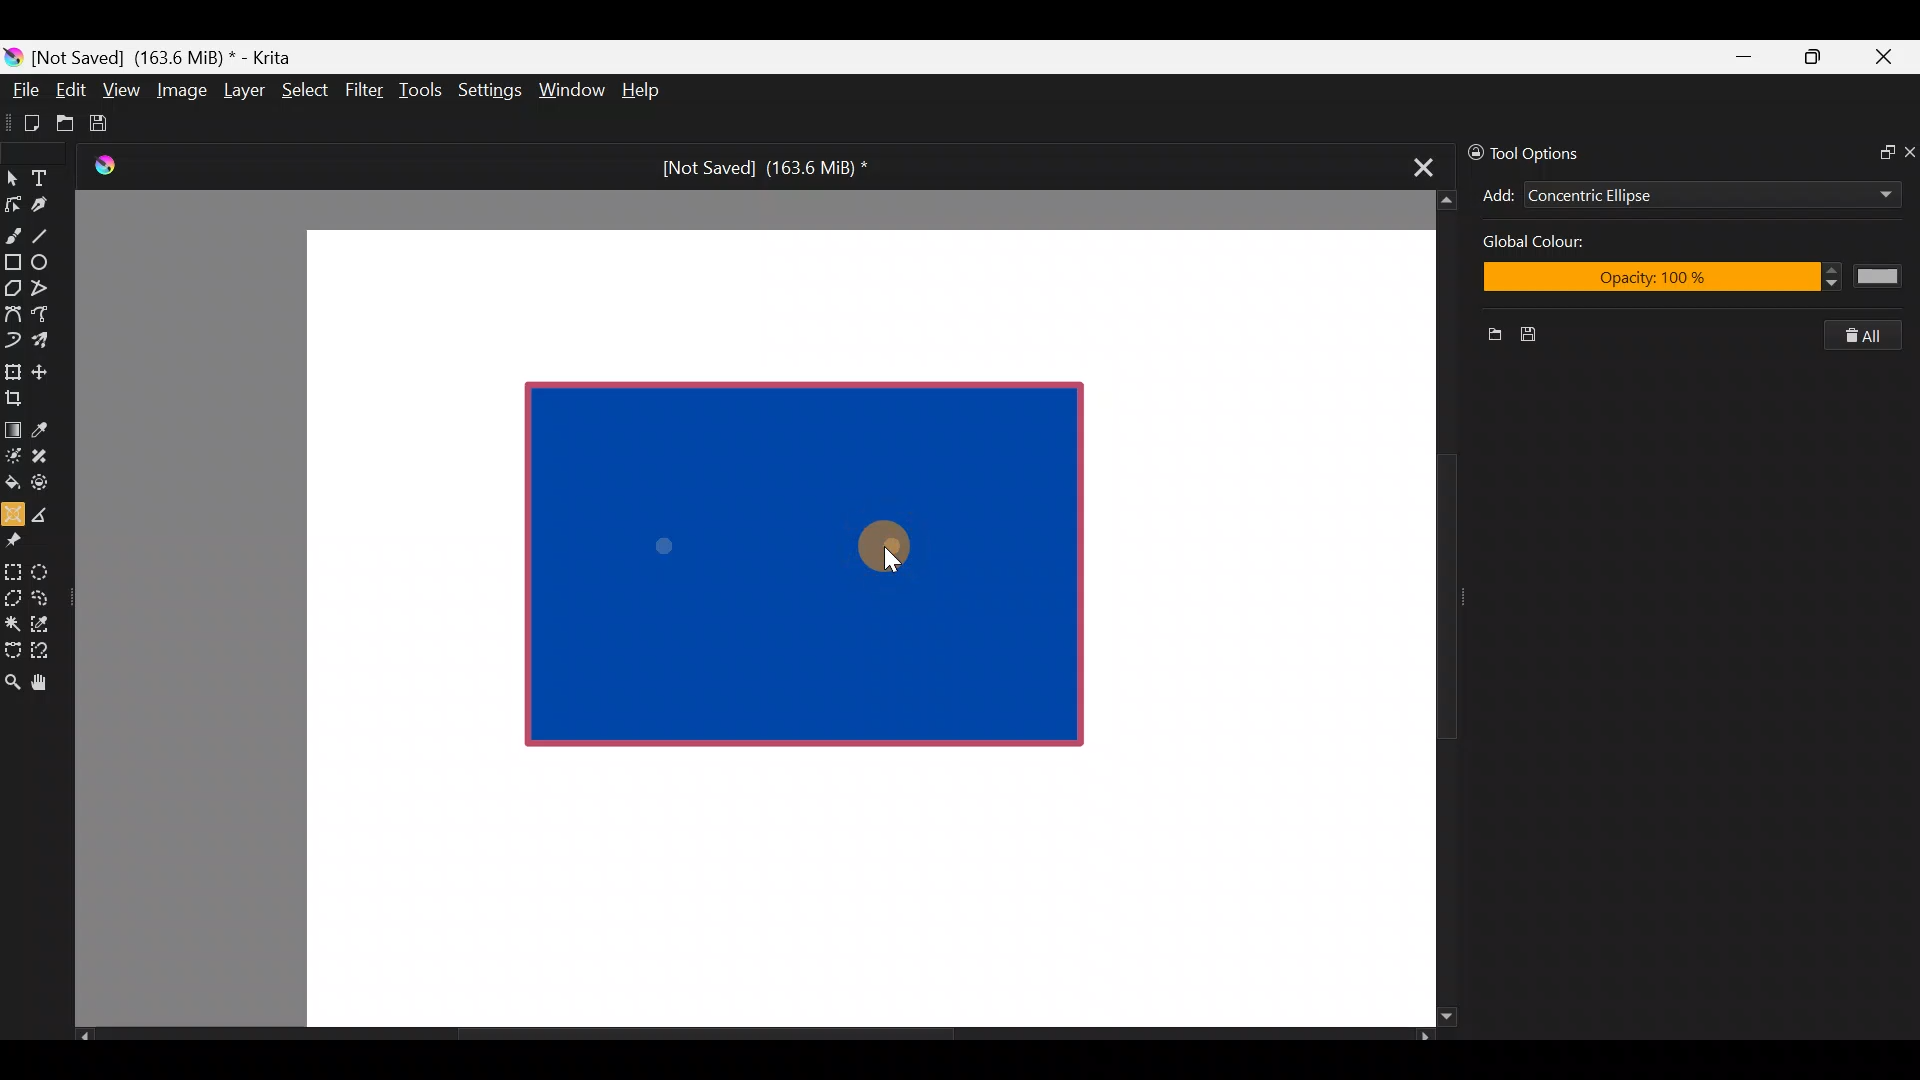  I want to click on Freehand brush tool, so click(13, 228).